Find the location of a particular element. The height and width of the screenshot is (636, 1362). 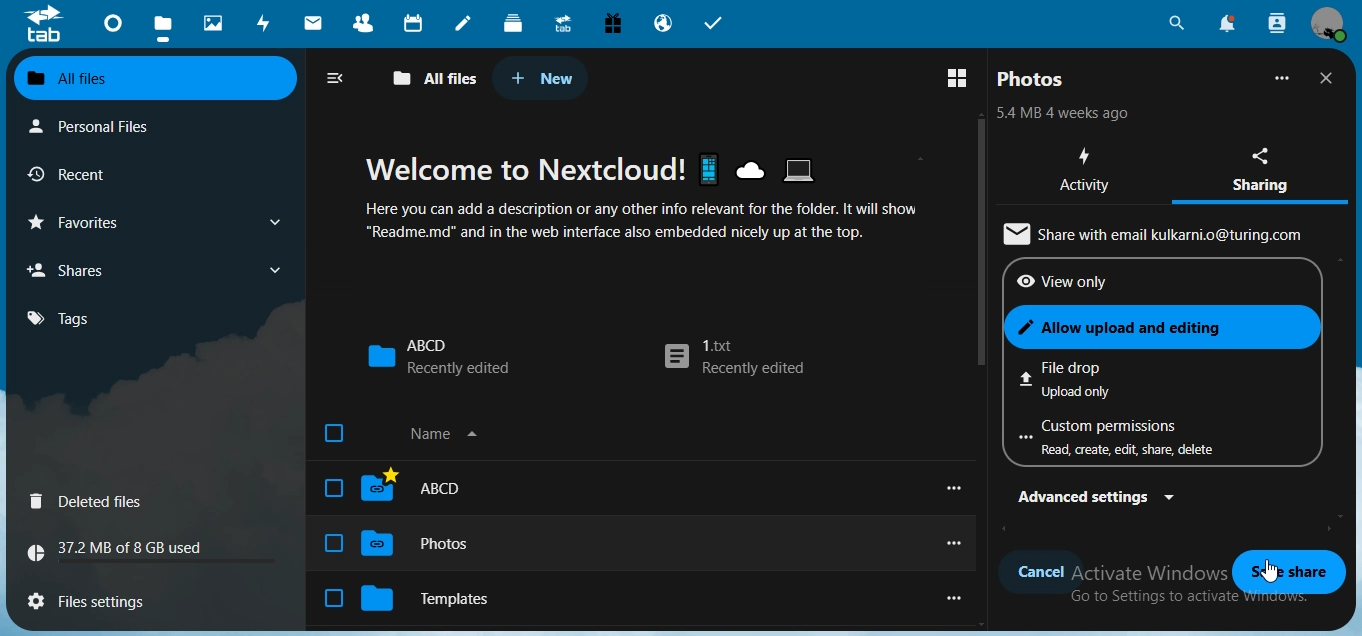

show grid view is located at coordinates (961, 76).